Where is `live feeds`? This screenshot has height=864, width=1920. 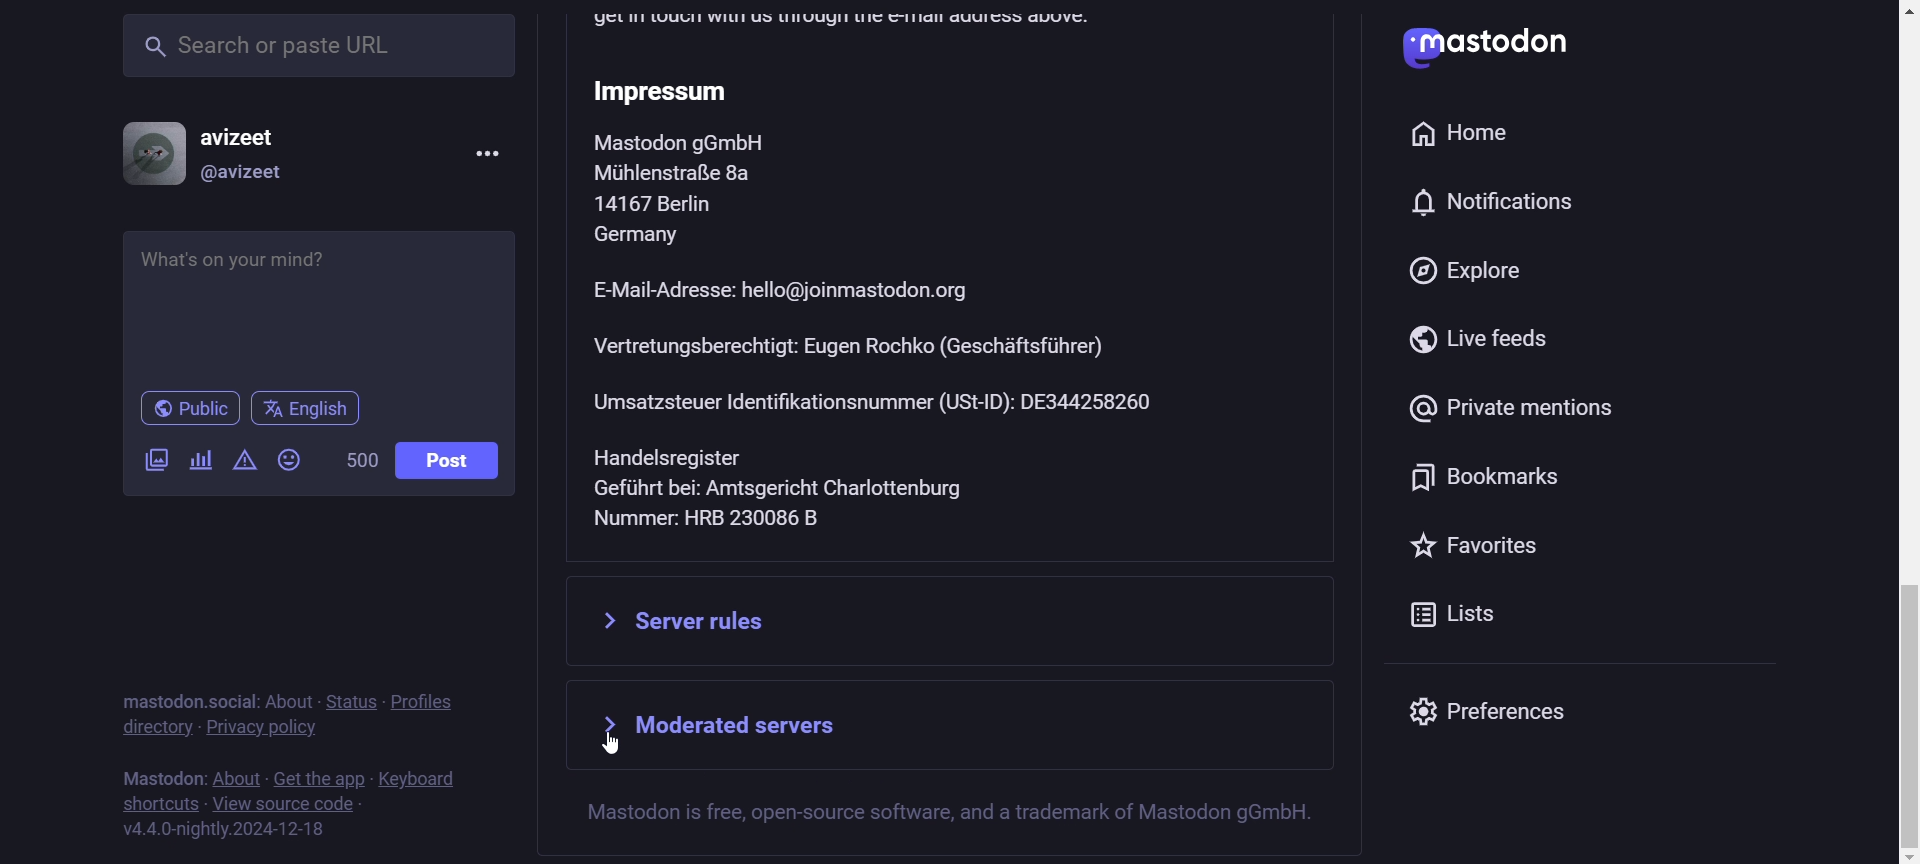 live feeds is located at coordinates (1475, 343).